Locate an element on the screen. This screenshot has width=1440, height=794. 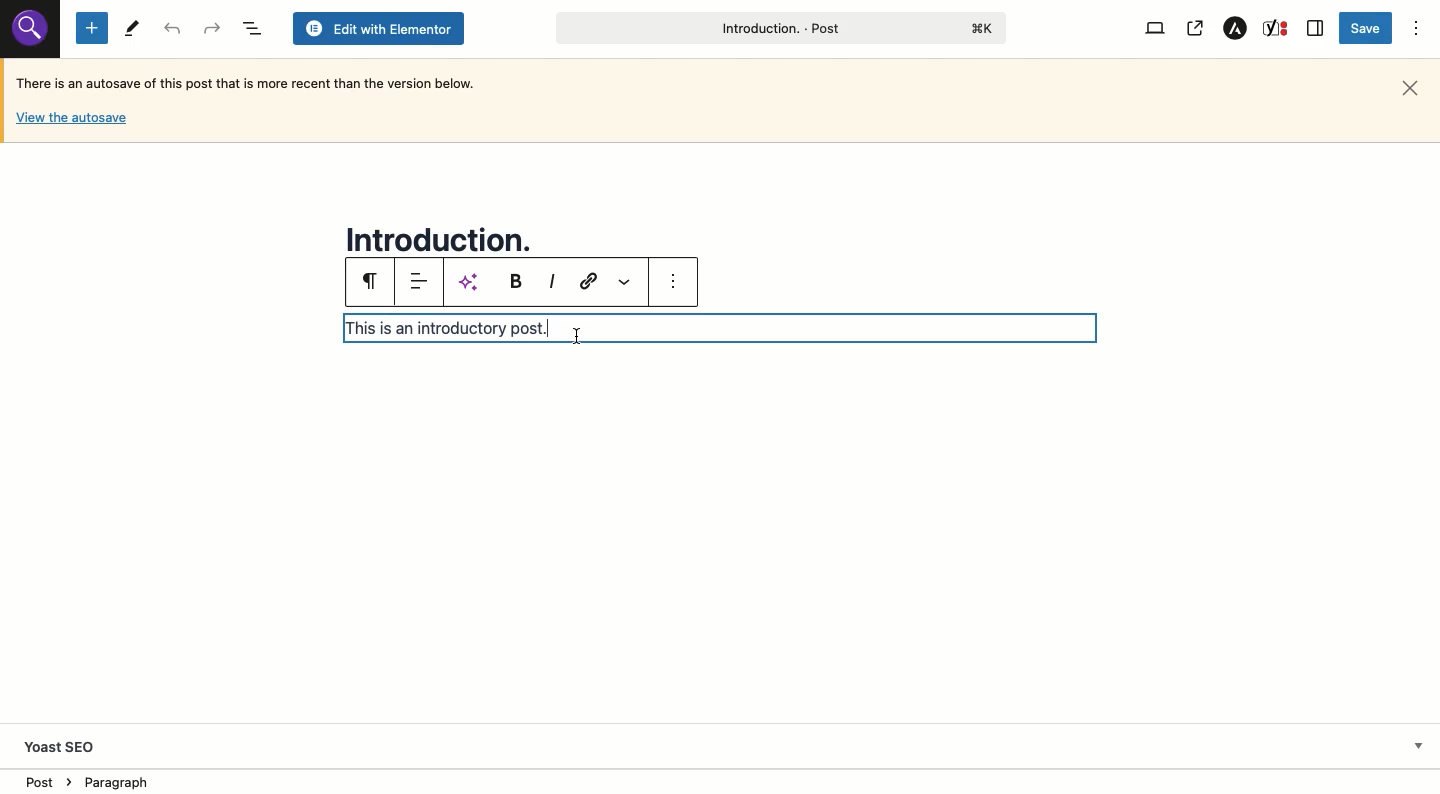
Close is located at coordinates (1410, 89).